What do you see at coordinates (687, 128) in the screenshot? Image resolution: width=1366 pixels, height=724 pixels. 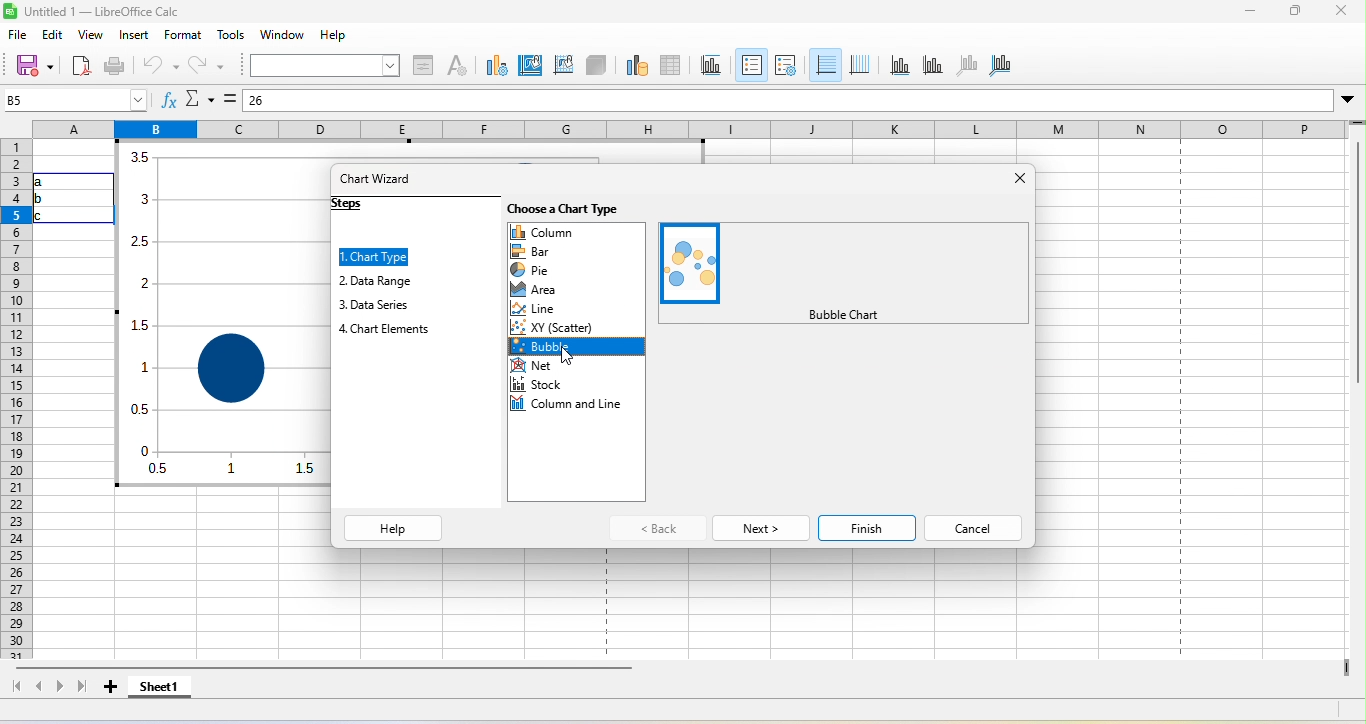 I see `column headings` at bounding box center [687, 128].